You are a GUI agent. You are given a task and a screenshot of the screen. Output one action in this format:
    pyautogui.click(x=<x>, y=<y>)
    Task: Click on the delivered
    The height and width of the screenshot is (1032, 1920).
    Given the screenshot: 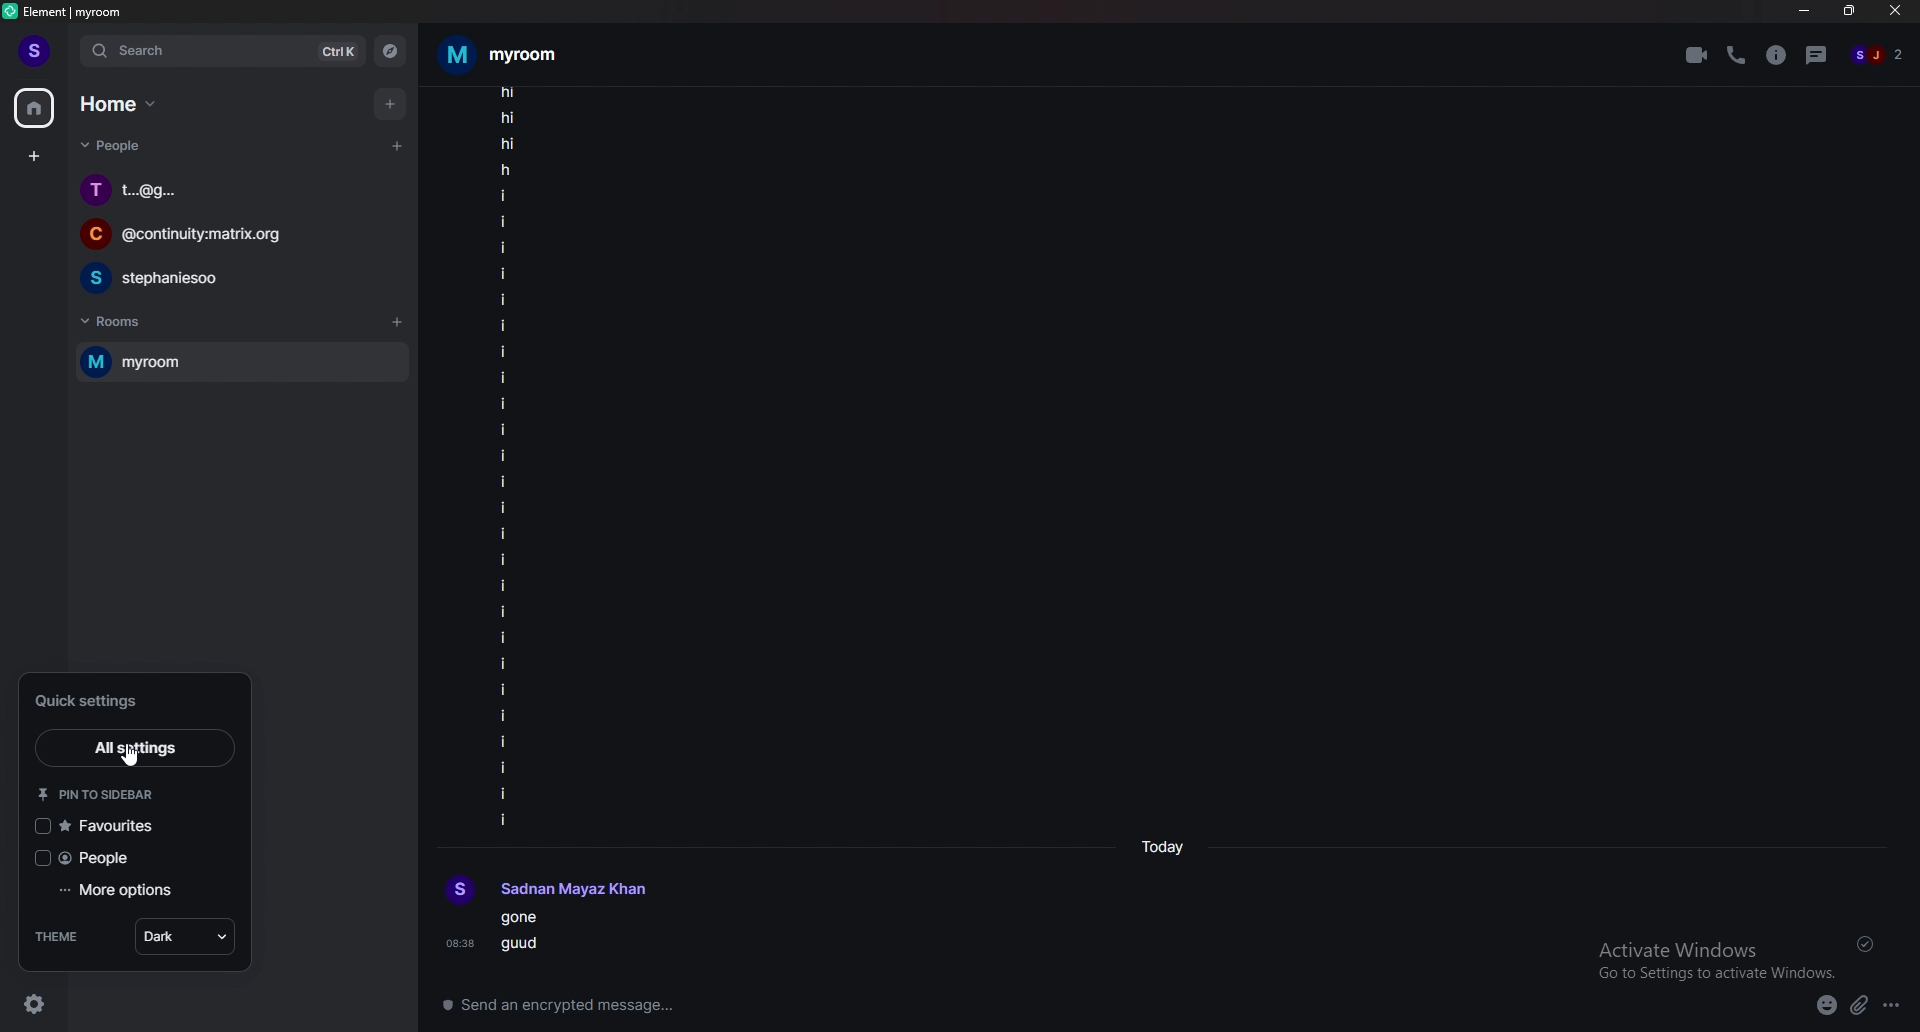 What is the action you would take?
    pyautogui.click(x=1866, y=943)
    